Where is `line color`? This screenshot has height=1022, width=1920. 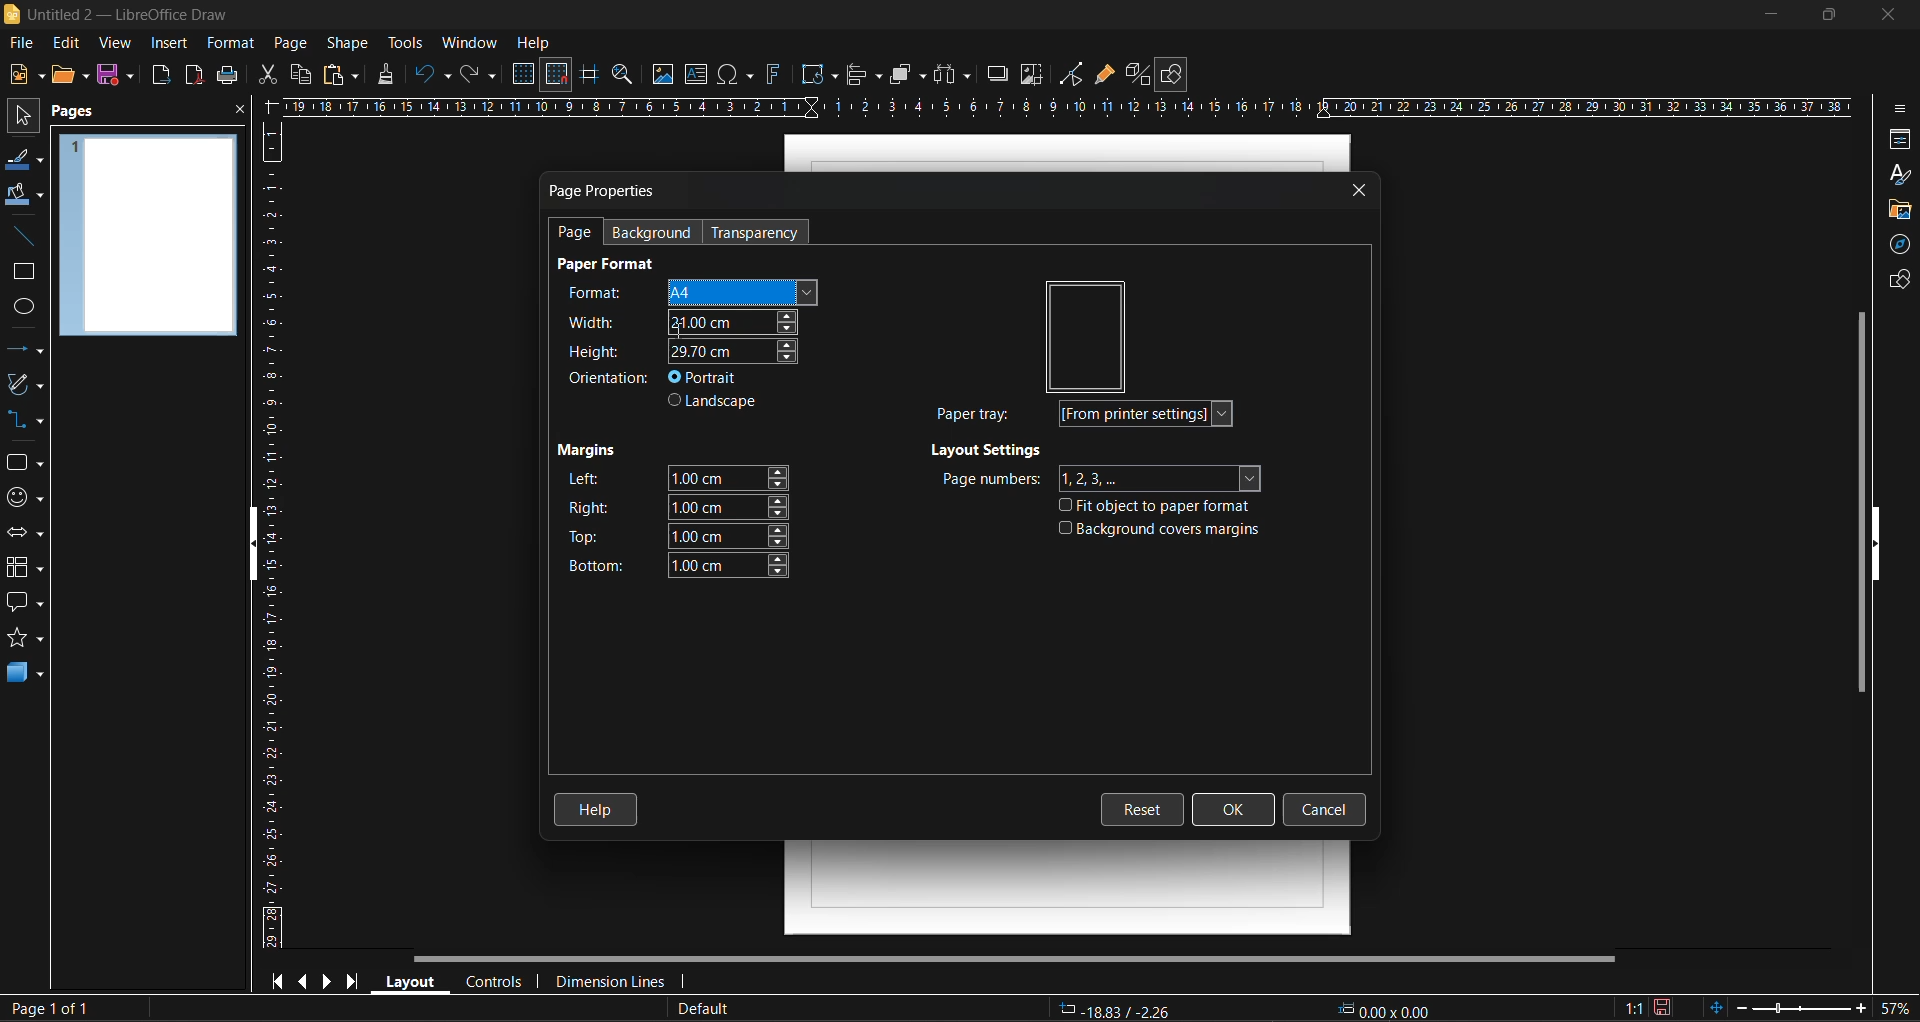 line color is located at coordinates (25, 163).